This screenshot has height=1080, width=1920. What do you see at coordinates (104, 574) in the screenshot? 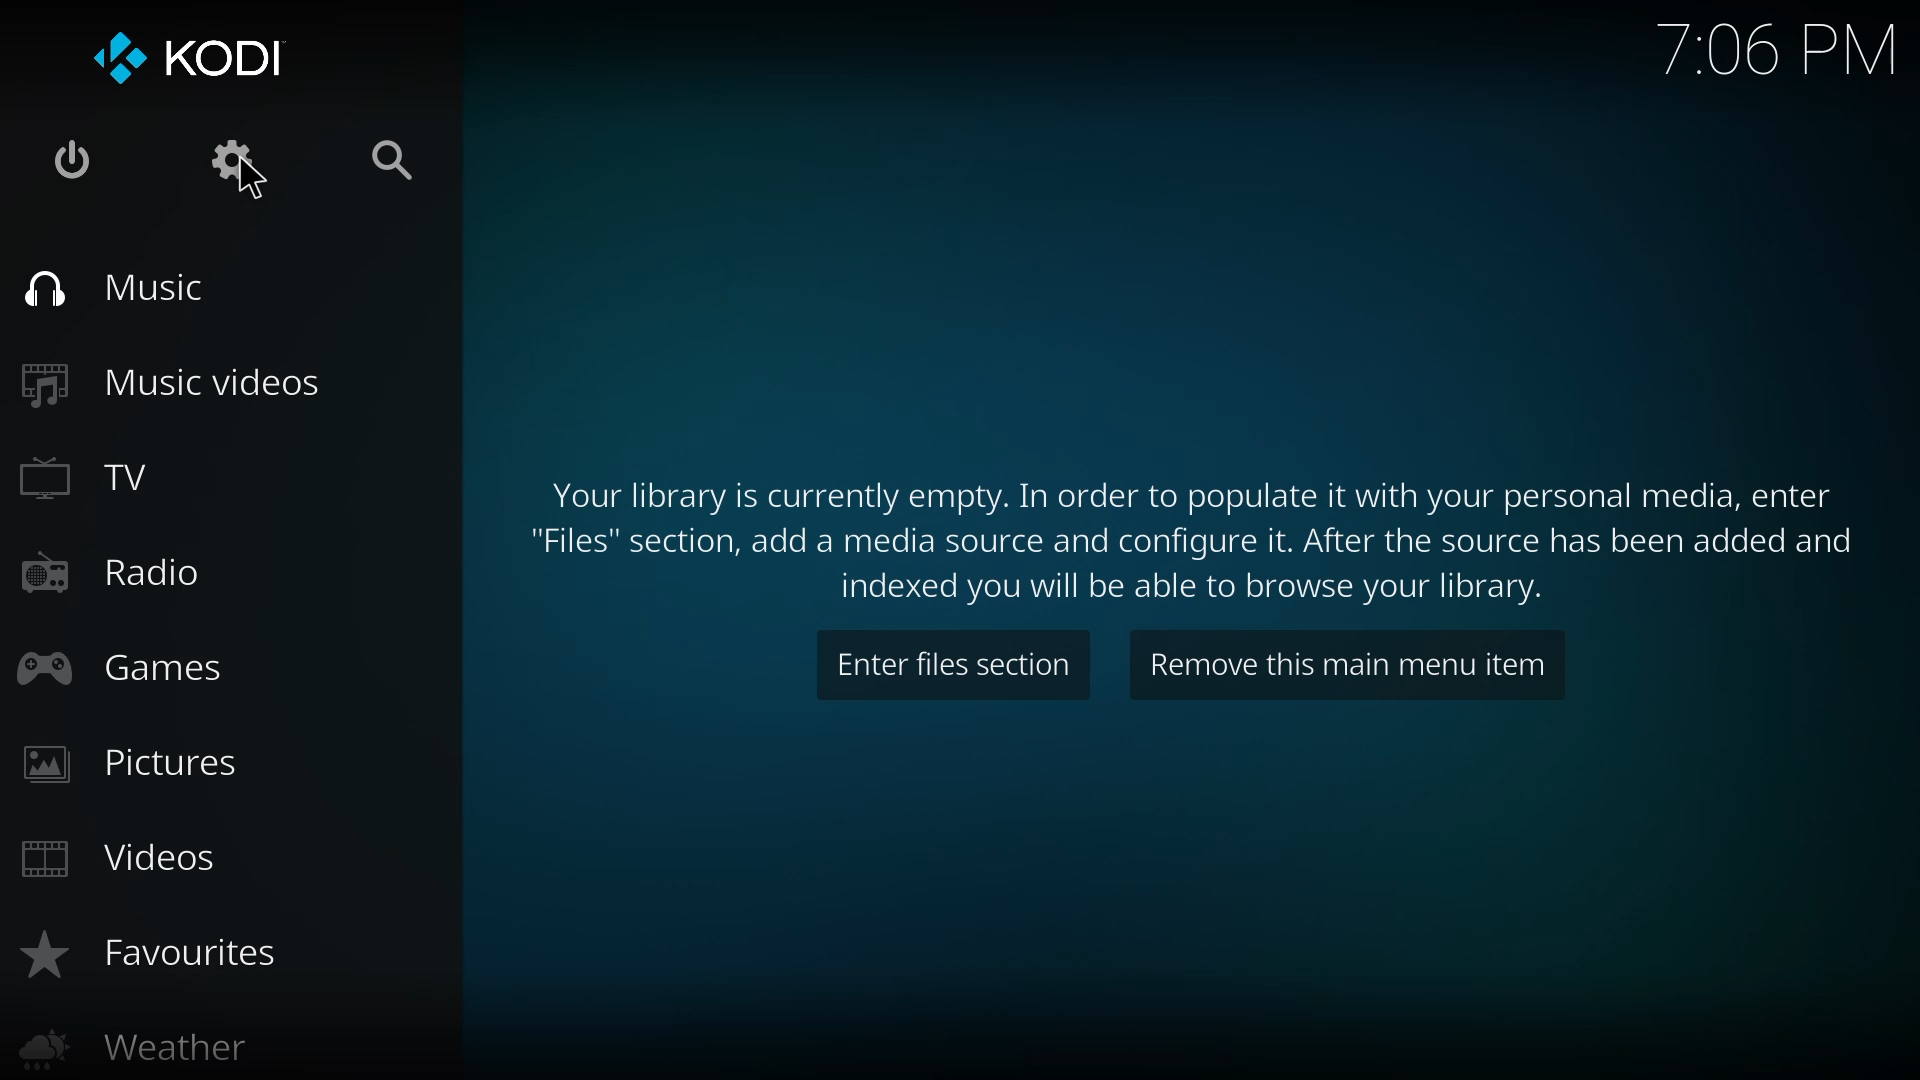
I see `radio` at bounding box center [104, 574].